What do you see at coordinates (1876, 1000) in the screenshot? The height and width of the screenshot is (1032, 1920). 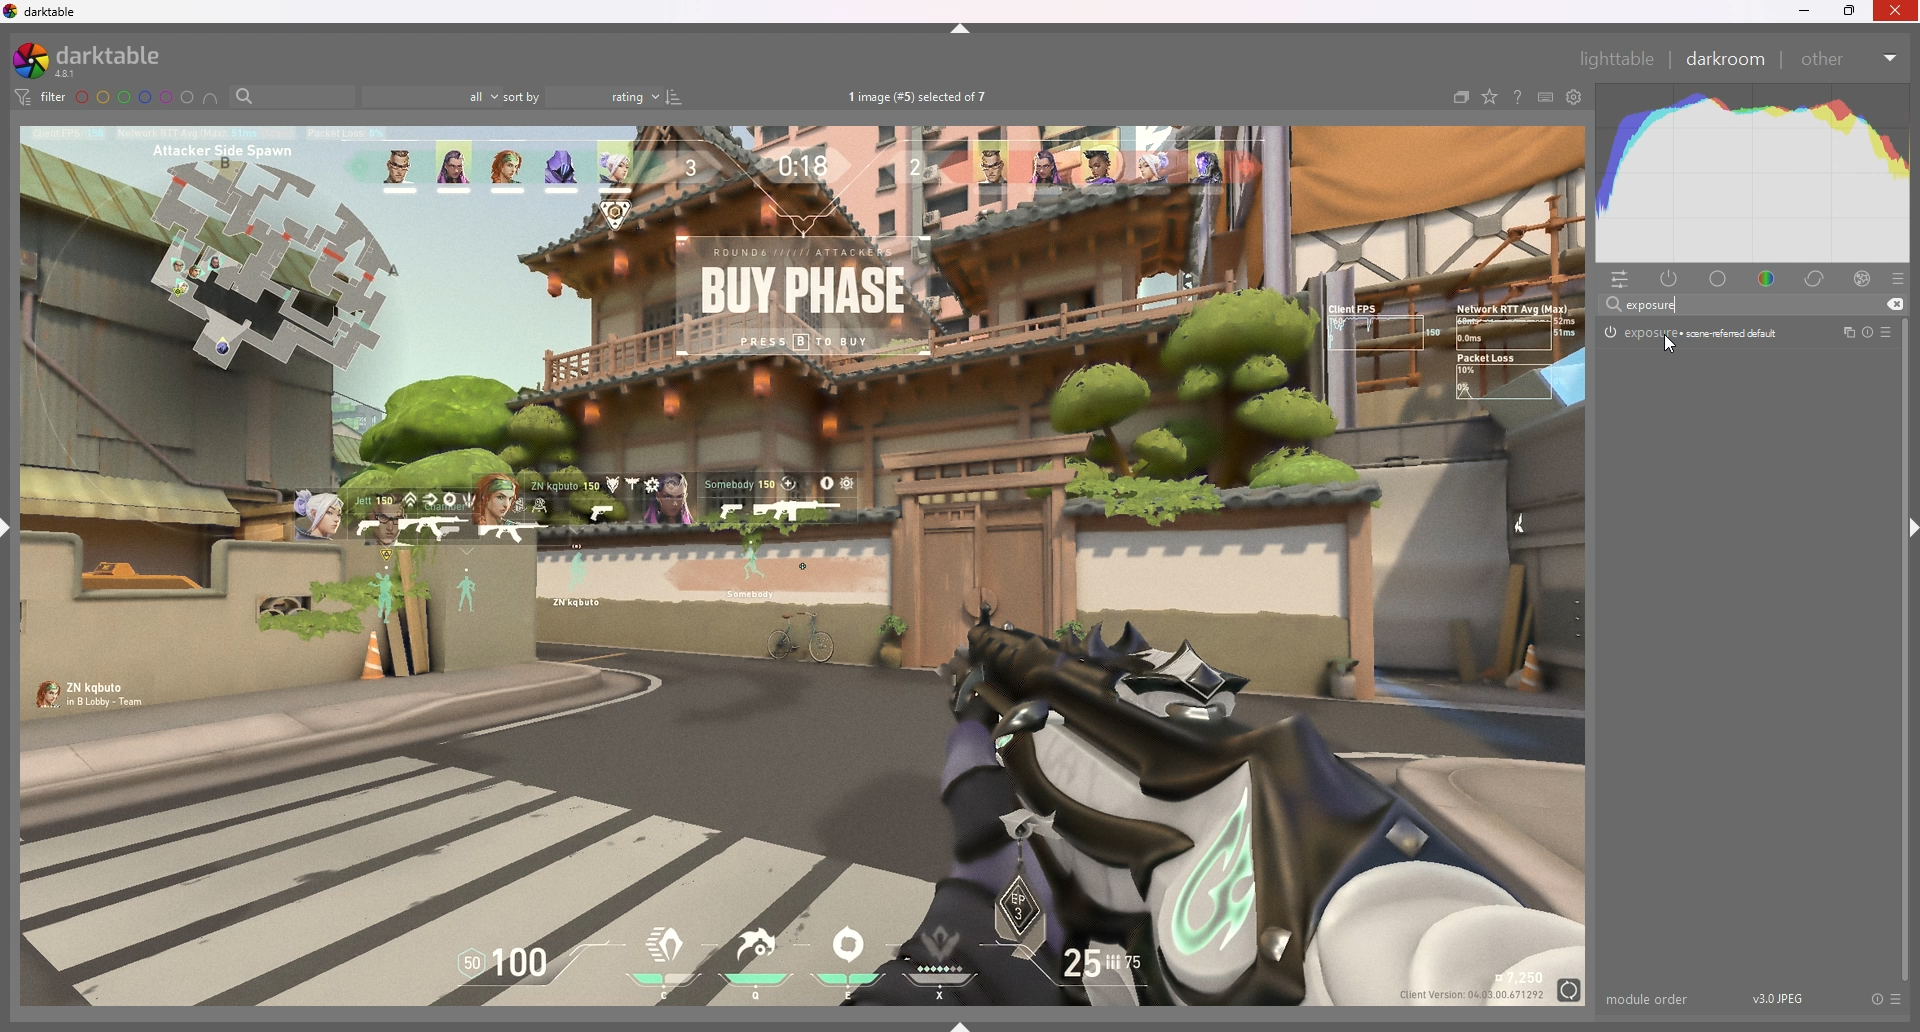 I see `reset` at bounding box center [1876, 1000].